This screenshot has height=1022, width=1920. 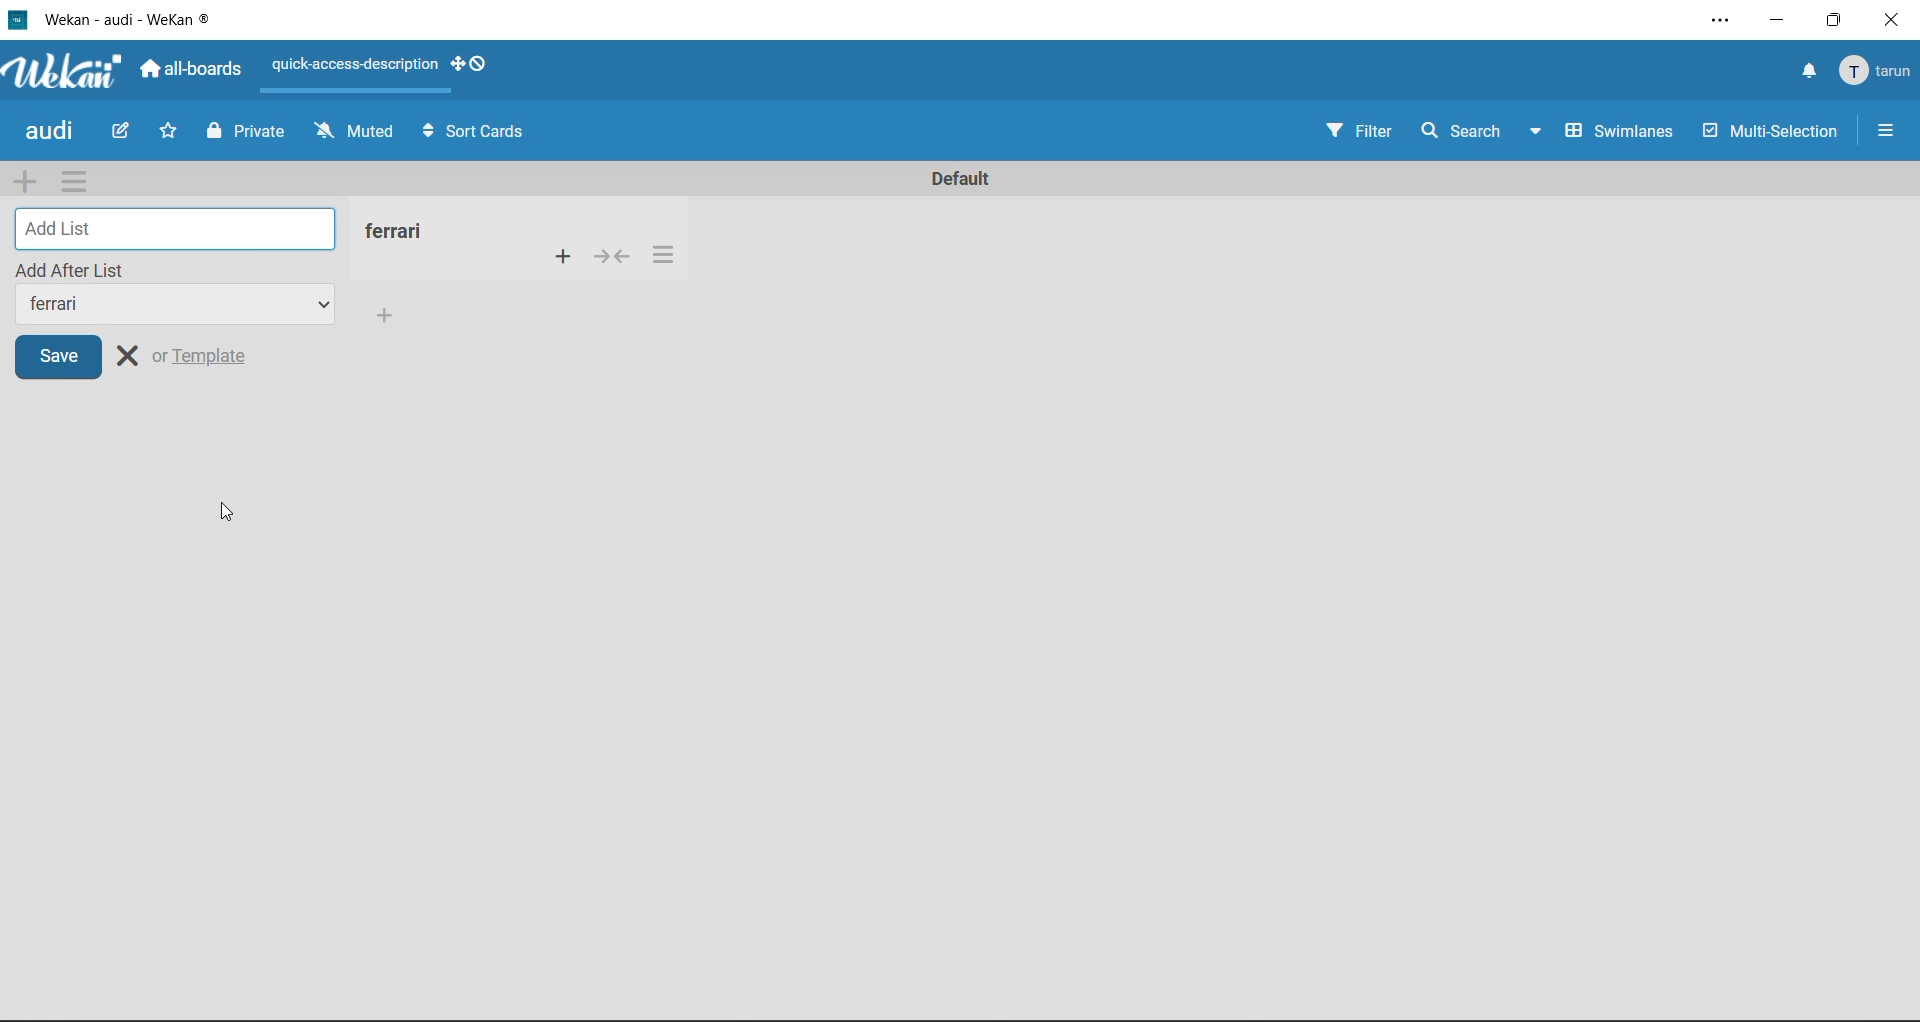 What do you see at coordinates (60, 72) in the screenshot?
I see `app logo Wekan` at bounding box center [60, 72].